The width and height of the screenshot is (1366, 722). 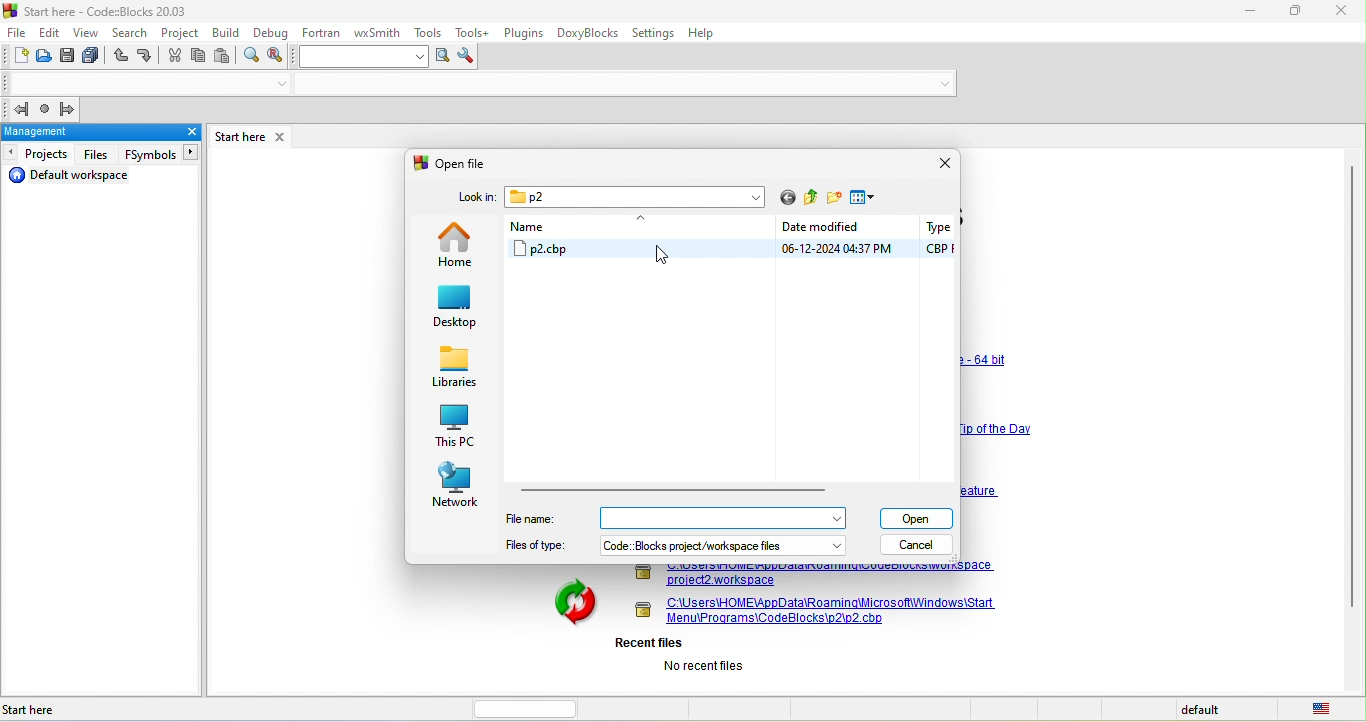 I want to click on home, so click(x=461, y=248).